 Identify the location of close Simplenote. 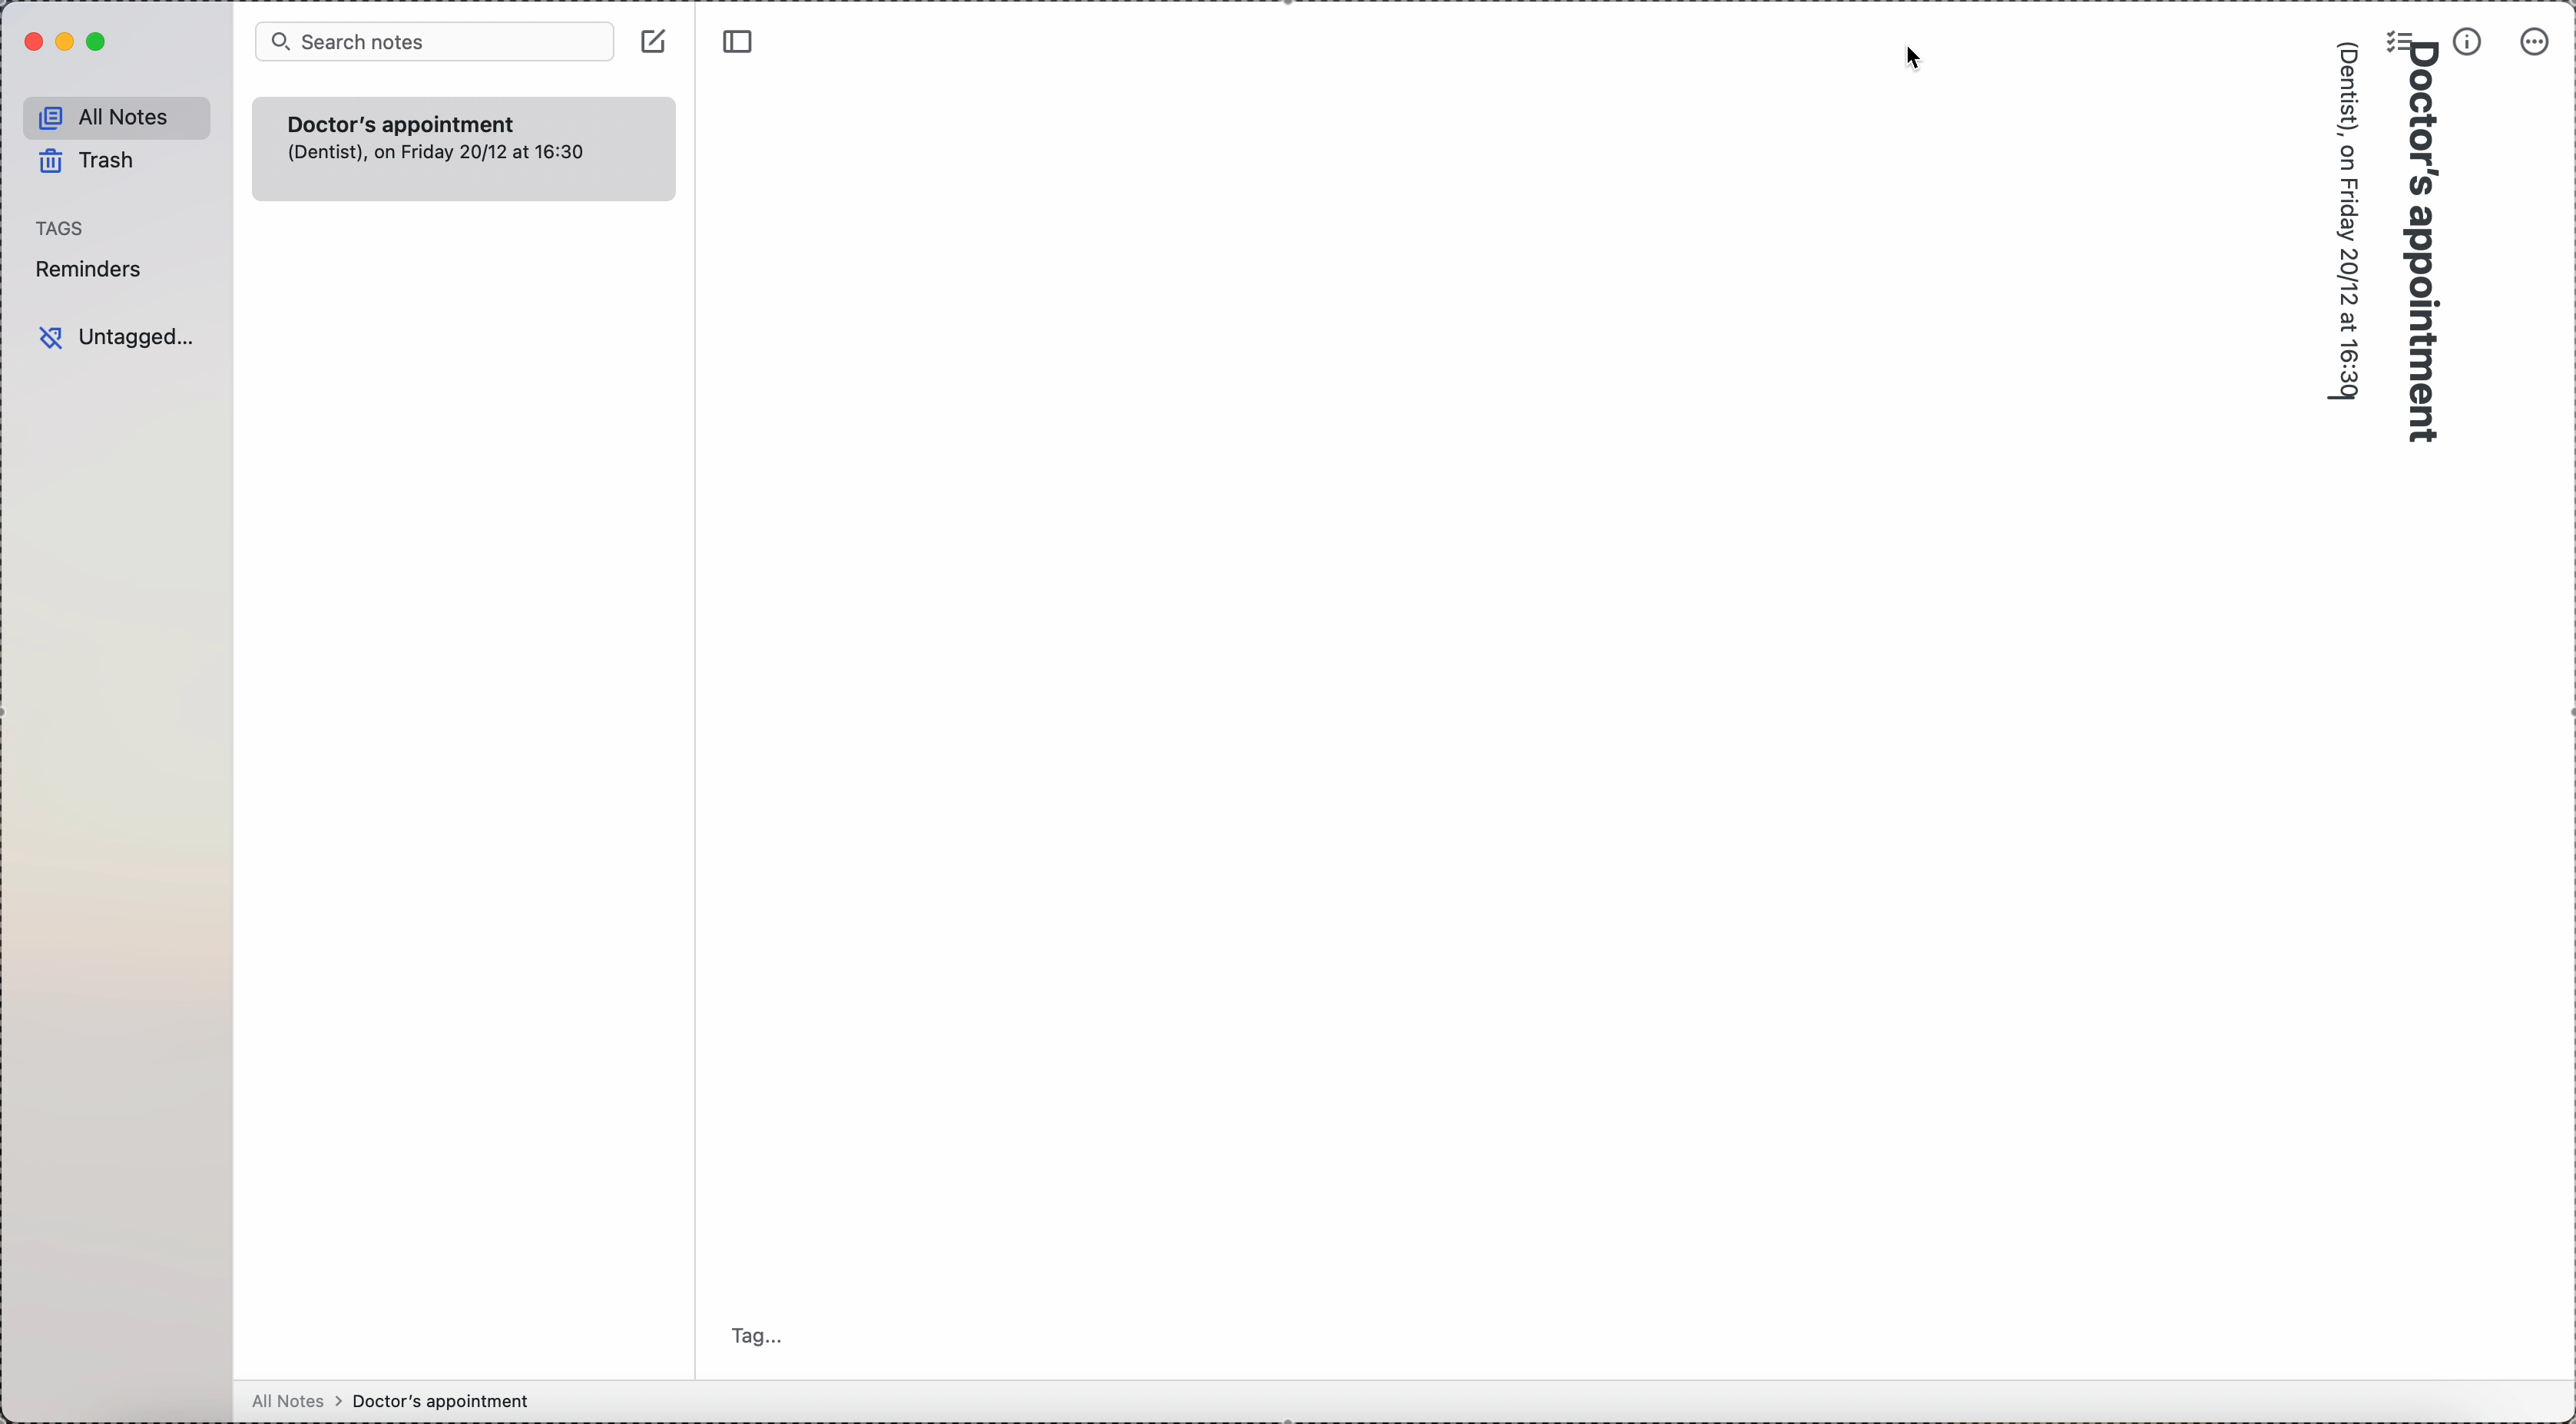
(27, 41).